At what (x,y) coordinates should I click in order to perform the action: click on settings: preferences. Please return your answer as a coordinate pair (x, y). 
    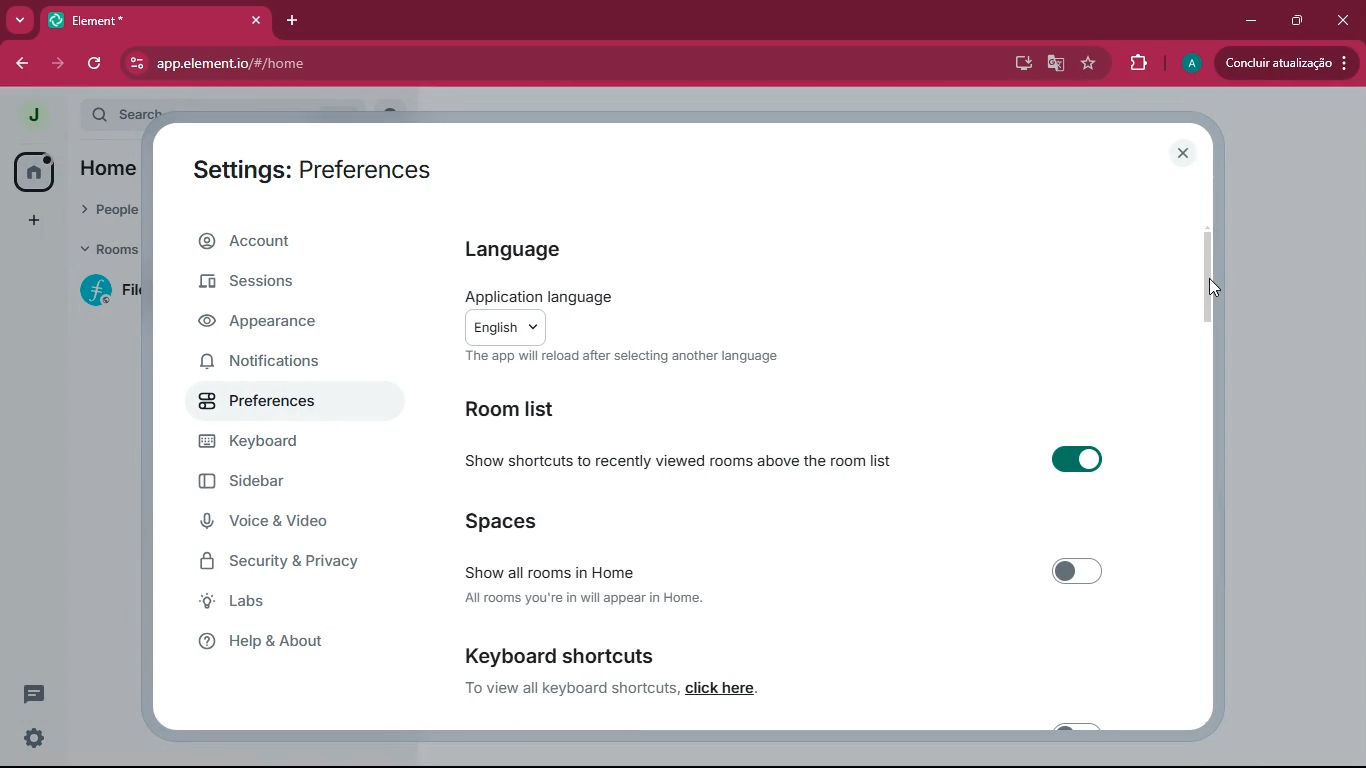
    Looking at the image, I should click on (313, 174).